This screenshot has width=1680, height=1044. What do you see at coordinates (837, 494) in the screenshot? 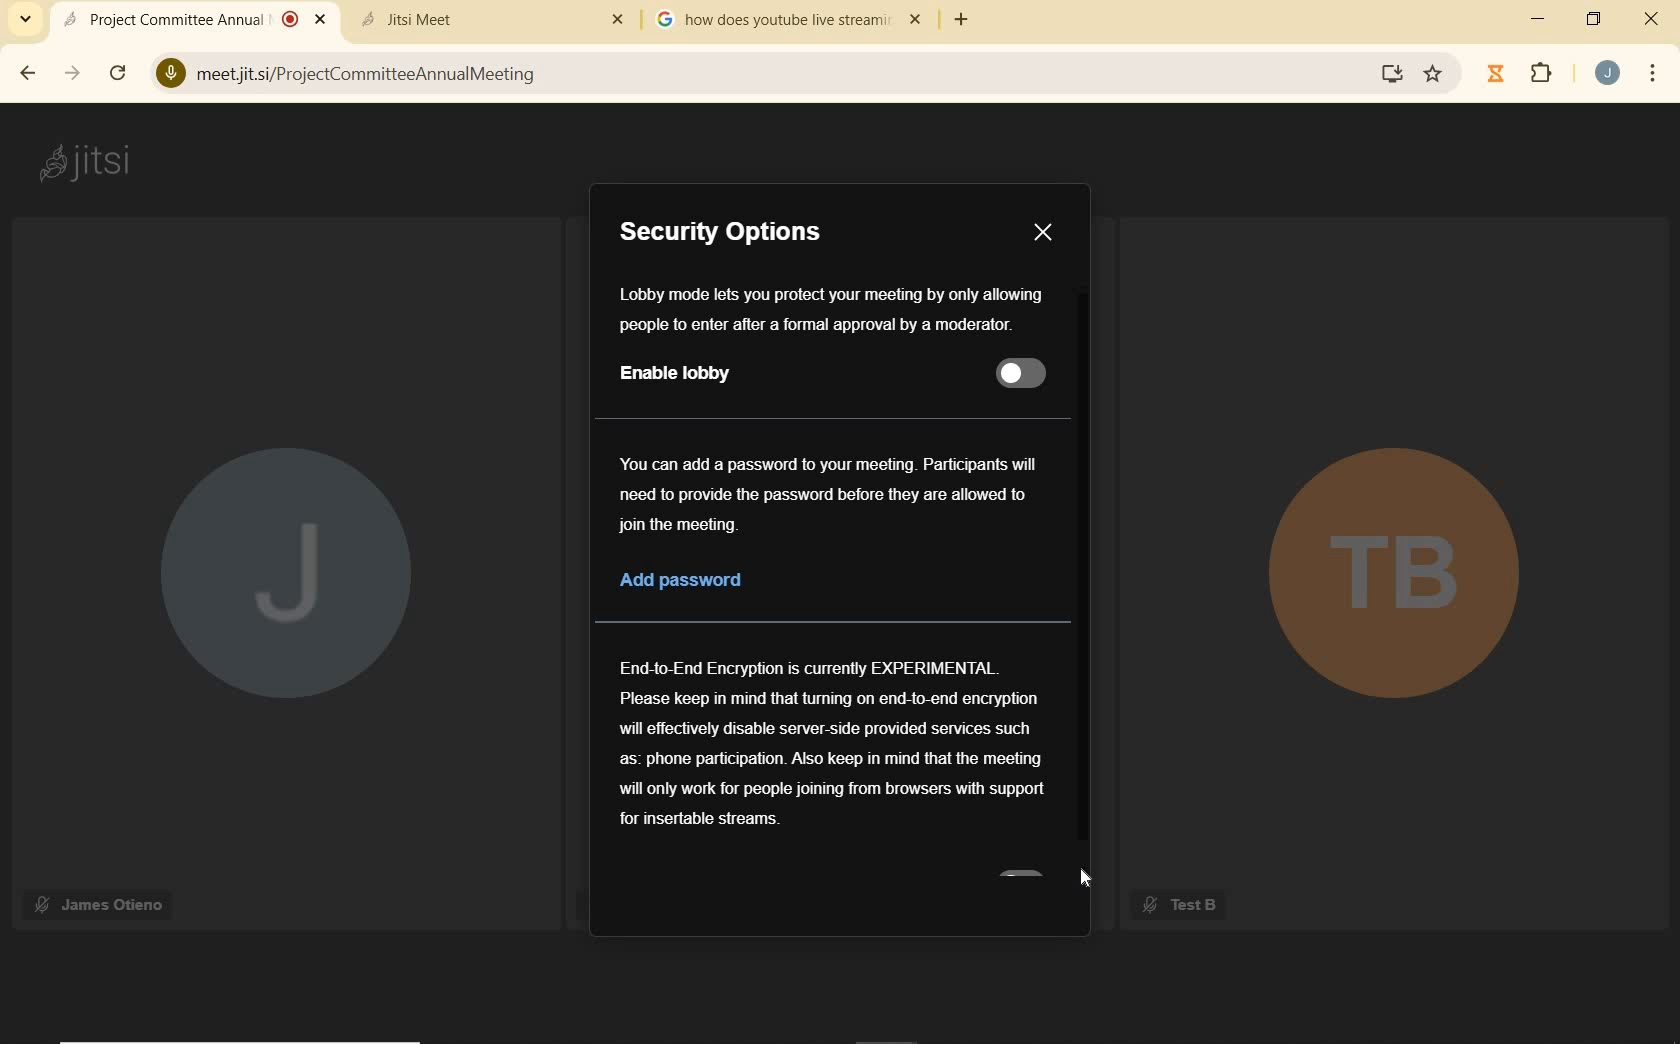
I see `You can add a password to your meeting. Participants willneed to provide the password before they are allowed to join the meeting` at bounding box center [837, 494].